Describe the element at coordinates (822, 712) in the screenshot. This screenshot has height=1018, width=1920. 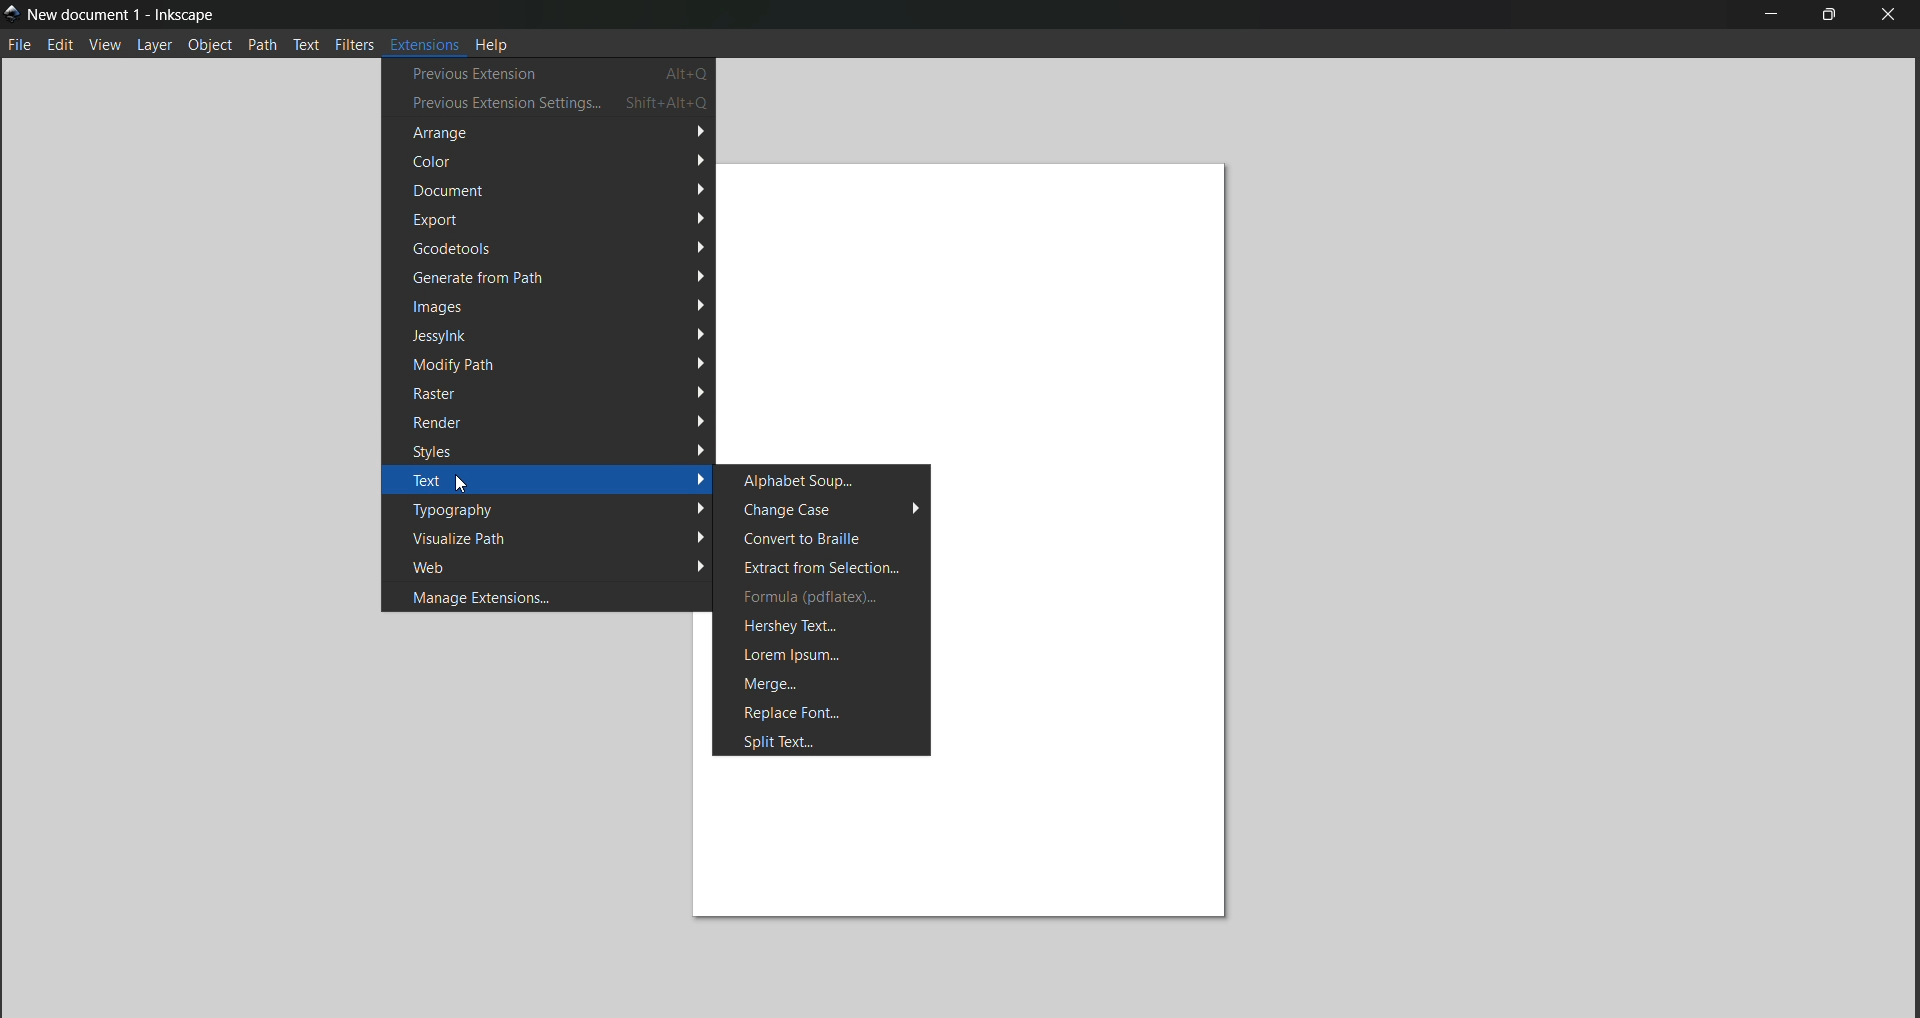
I see `Replace Font` at that location.